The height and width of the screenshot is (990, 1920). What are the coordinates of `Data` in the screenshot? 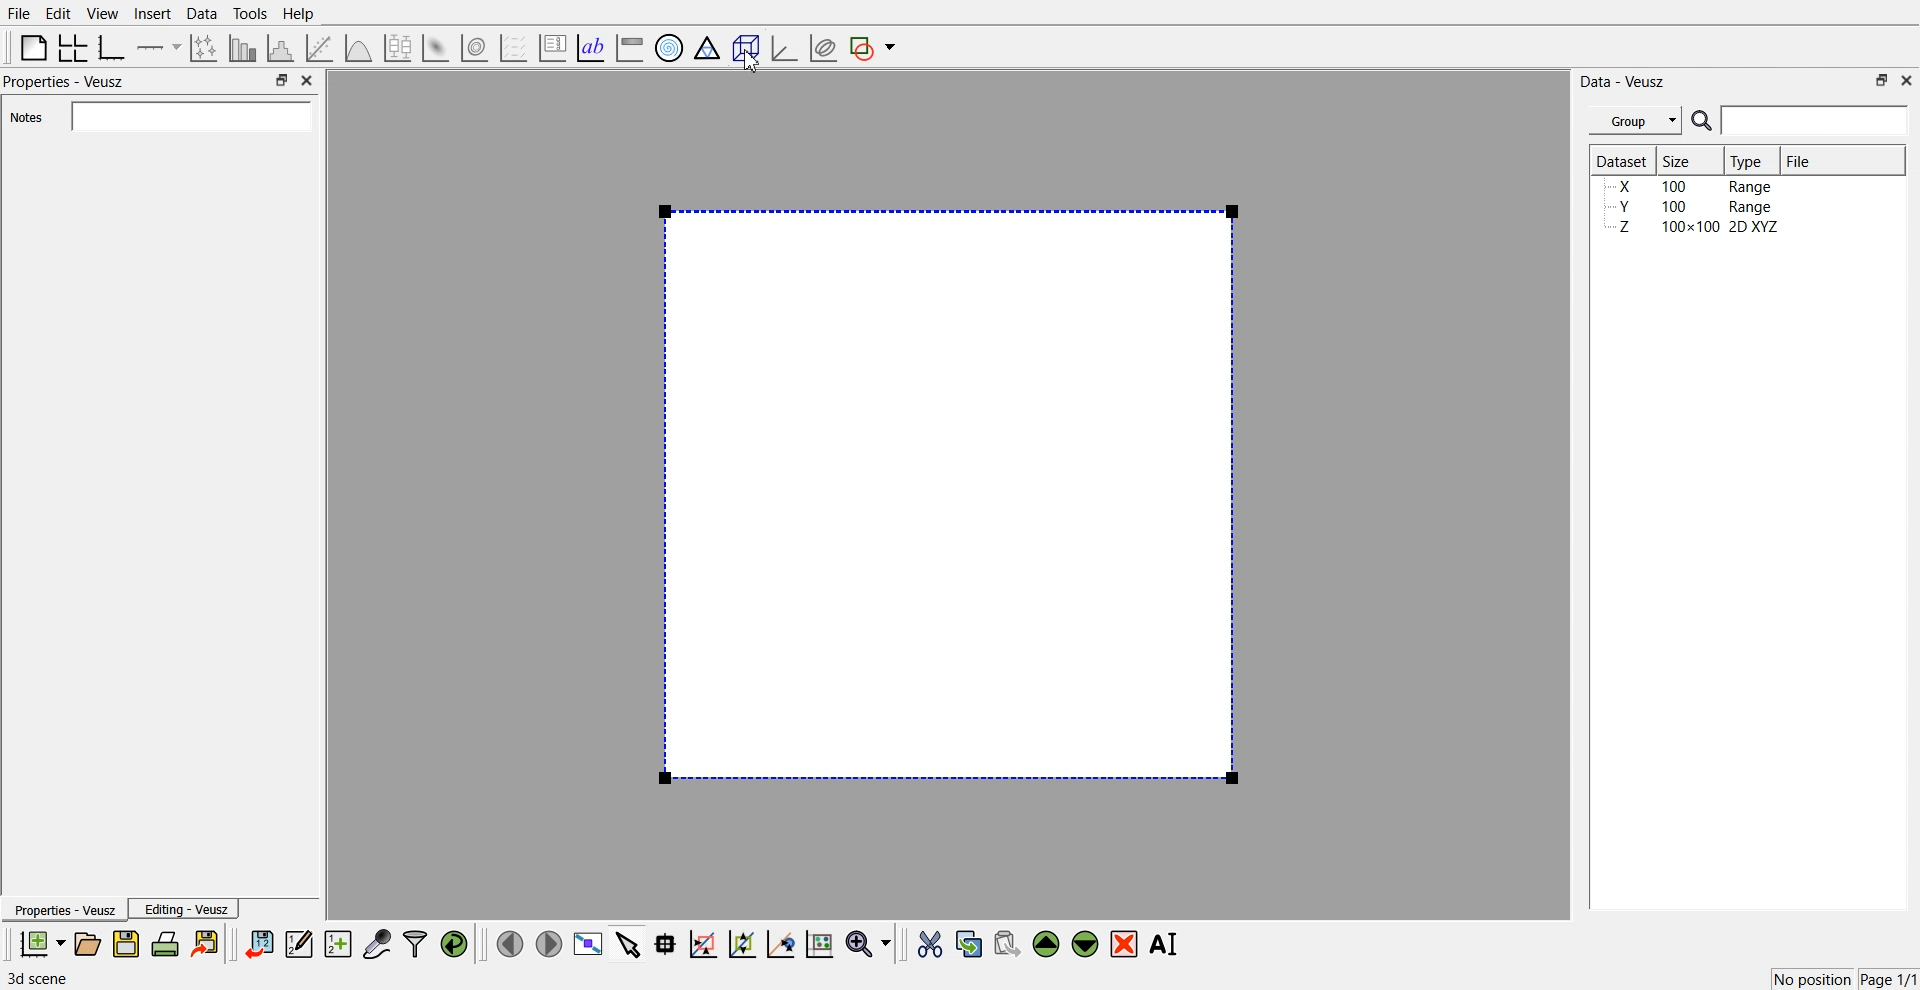 It's located at (204, 14).